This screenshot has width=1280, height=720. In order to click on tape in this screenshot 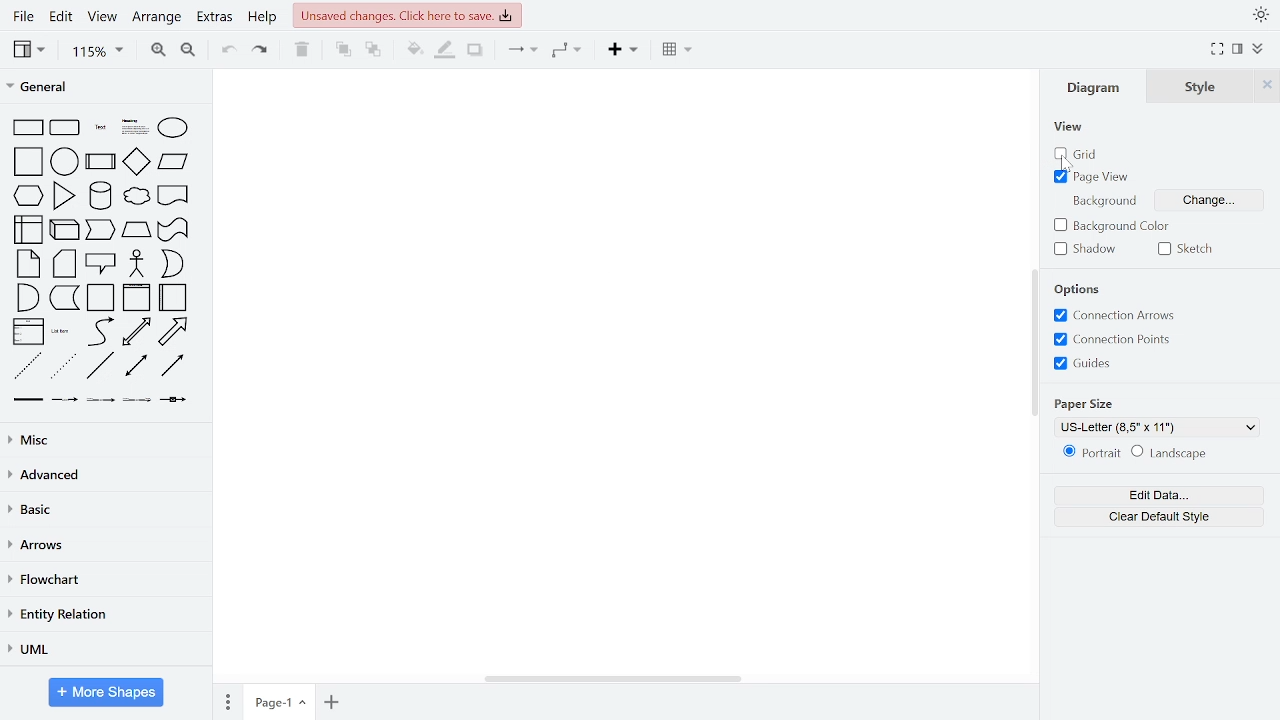, I will do `click(173, 230)`.